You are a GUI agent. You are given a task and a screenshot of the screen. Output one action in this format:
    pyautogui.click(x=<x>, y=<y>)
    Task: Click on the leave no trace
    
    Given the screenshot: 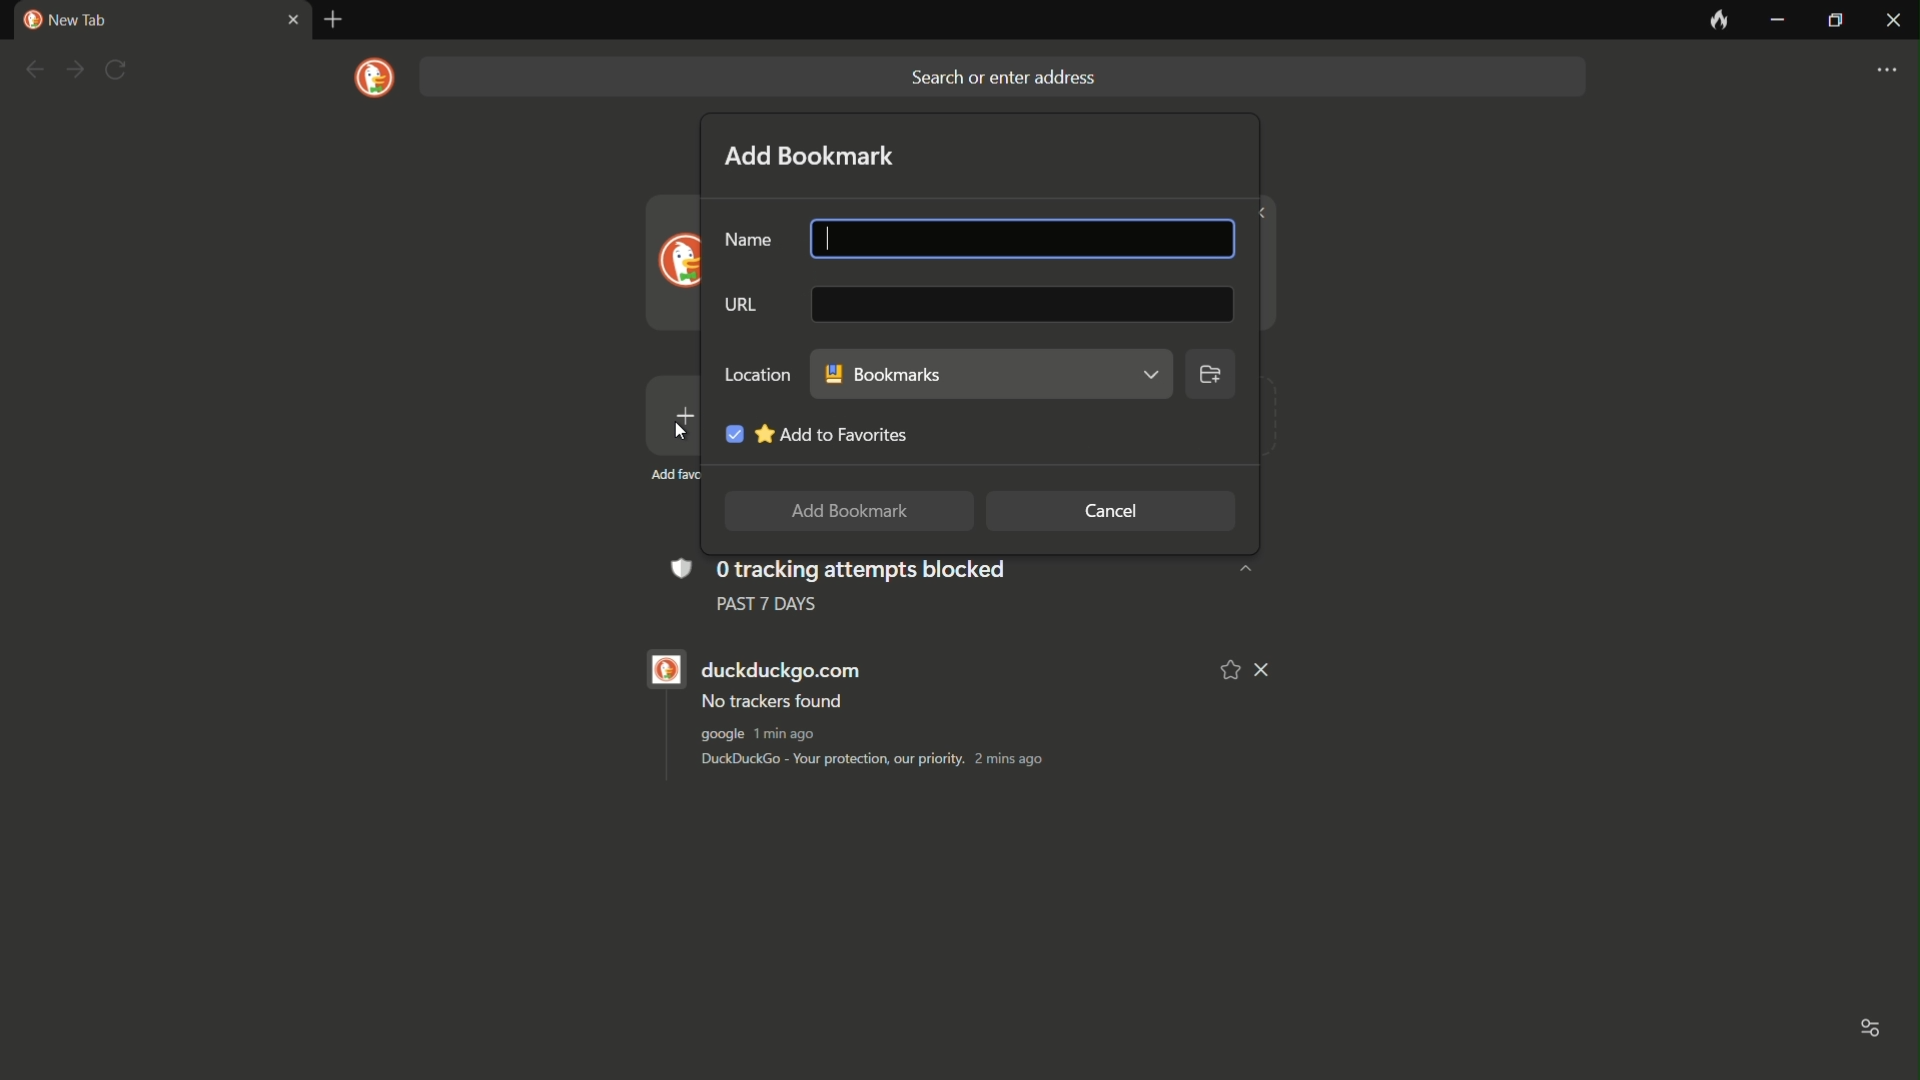 What is the action you would take?
    pyautogui.click(x=1717, y=21)
    